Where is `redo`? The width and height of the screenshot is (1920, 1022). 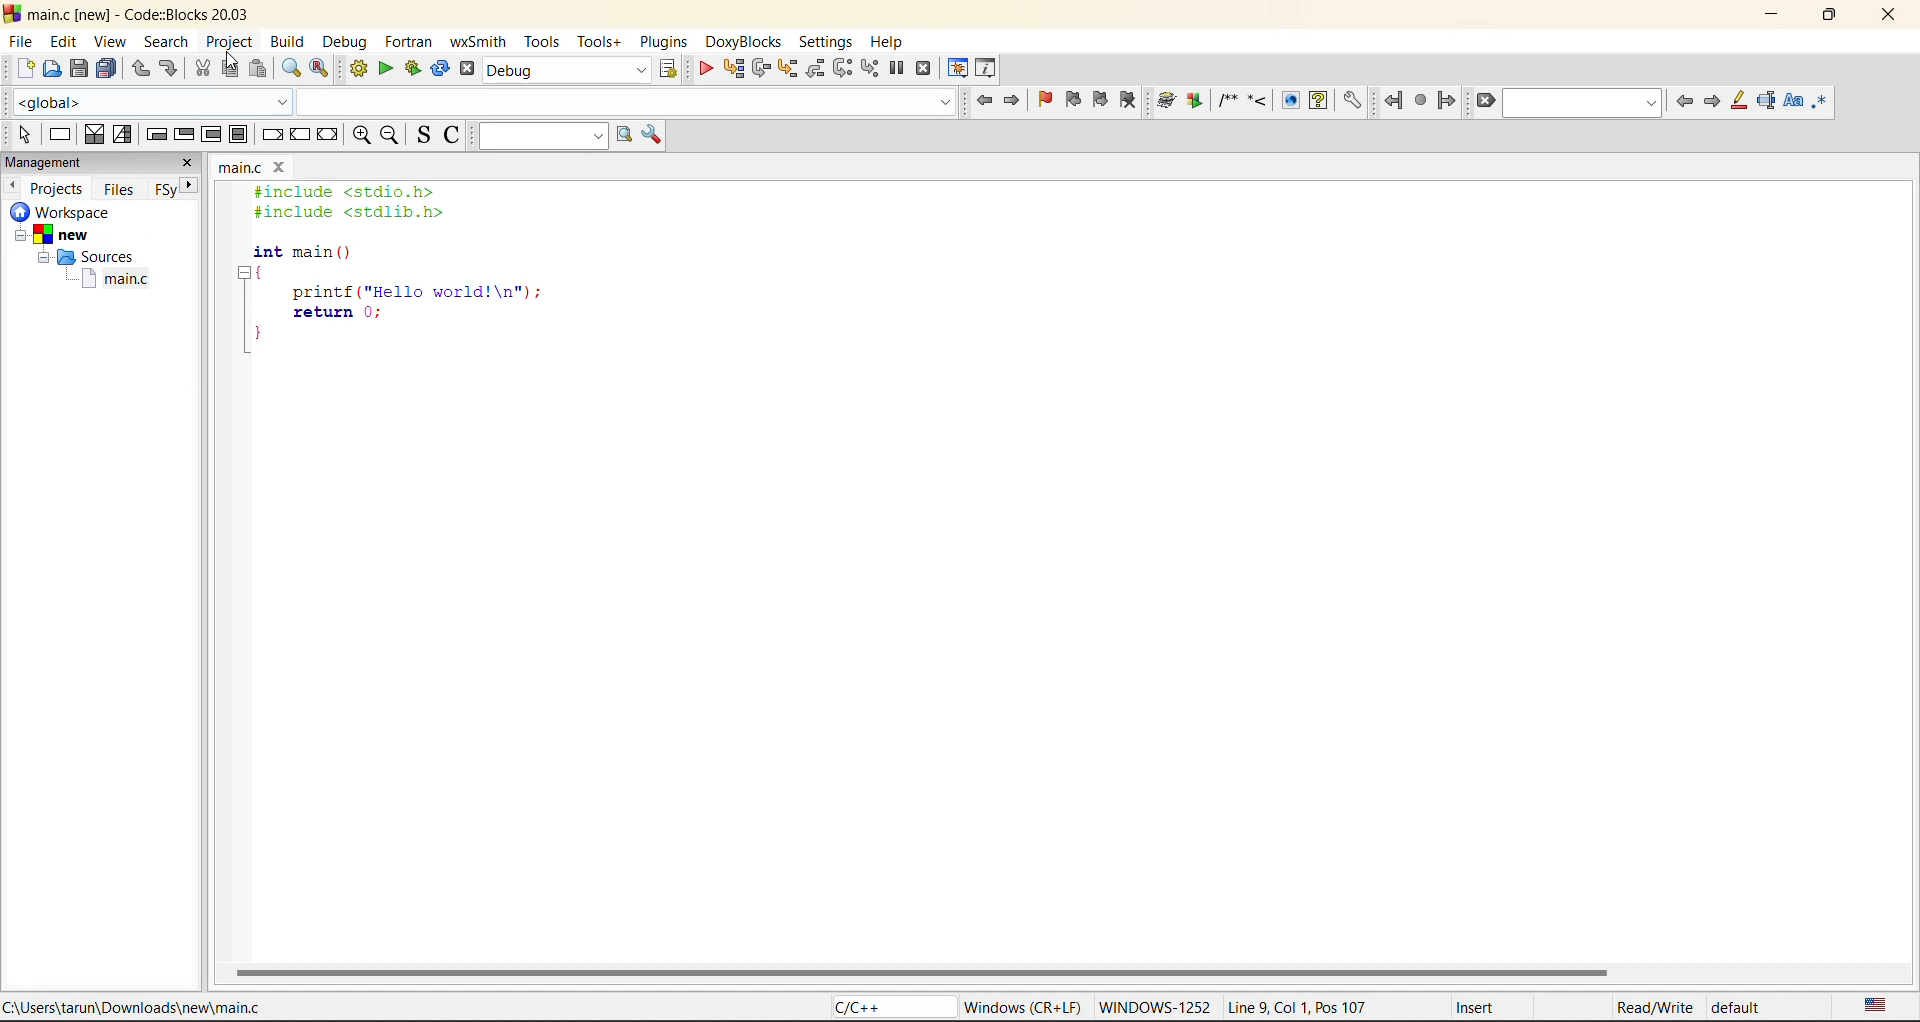
redo is located at coordinates (171, 69).